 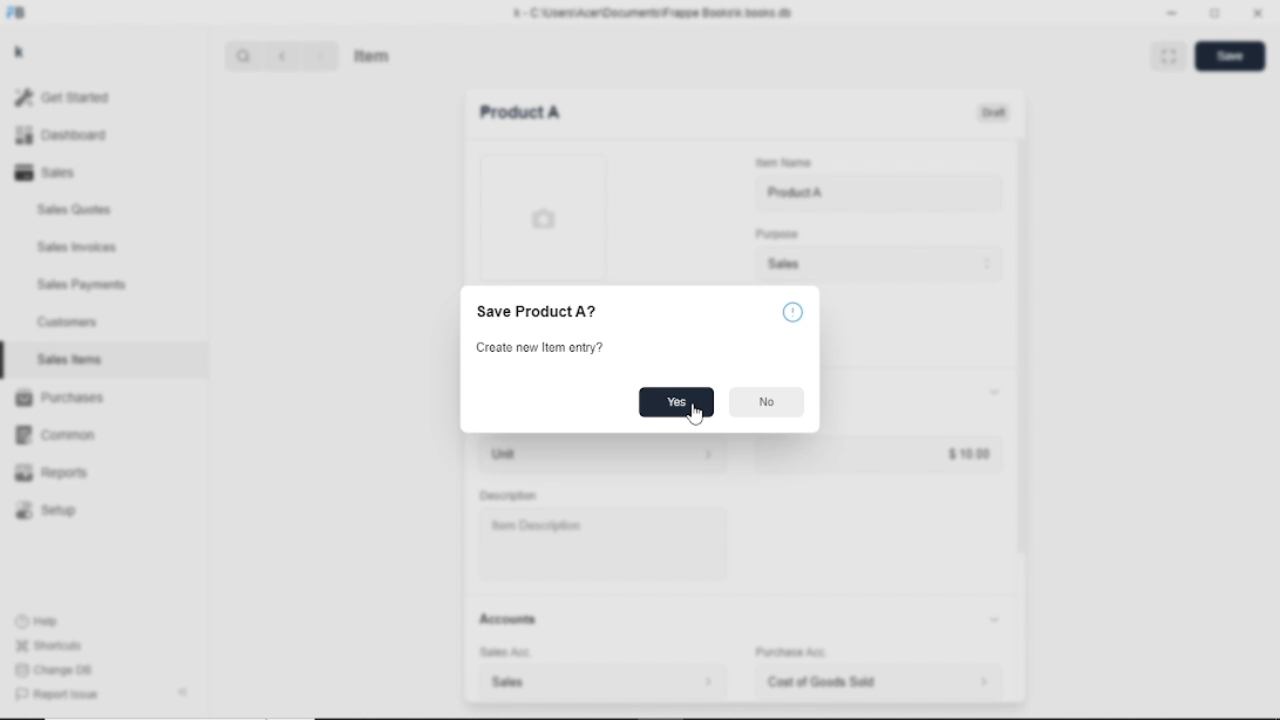 I want to click on No, so click(x=766, y=402).